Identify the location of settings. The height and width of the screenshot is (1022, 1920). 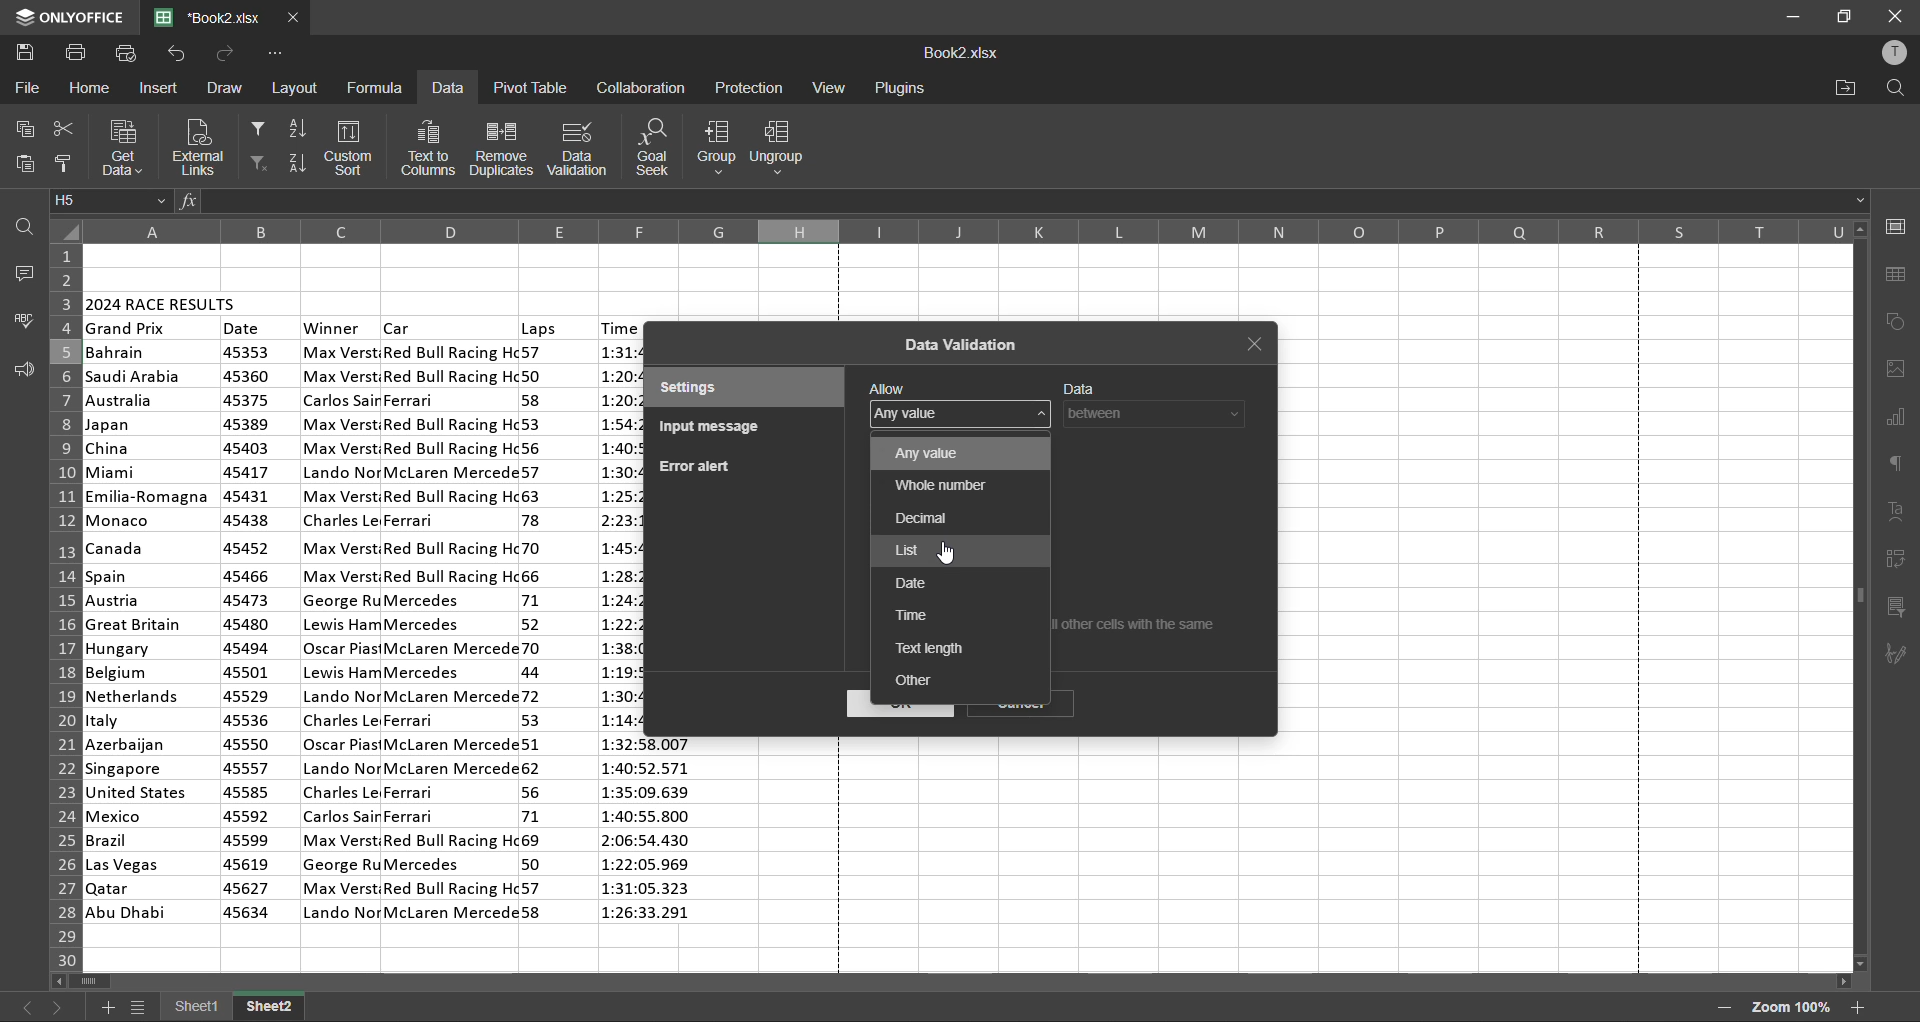
(722, 389).